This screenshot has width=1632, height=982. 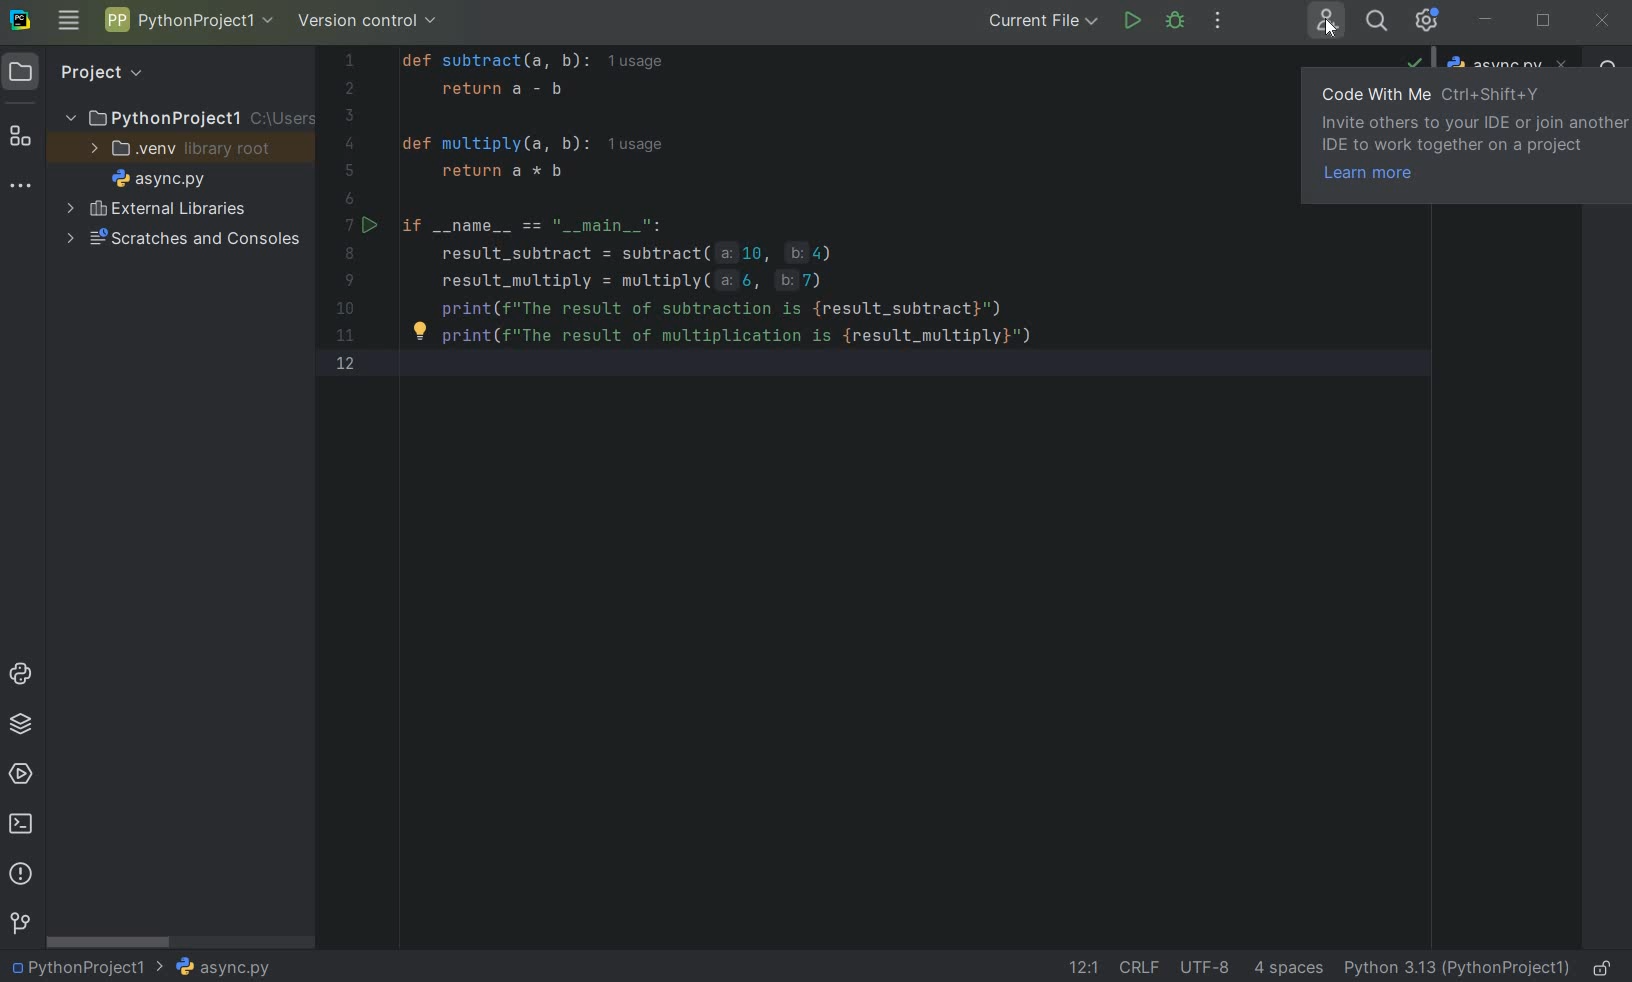 I want to click on STRUCTURE, so click(x=22, y=139).